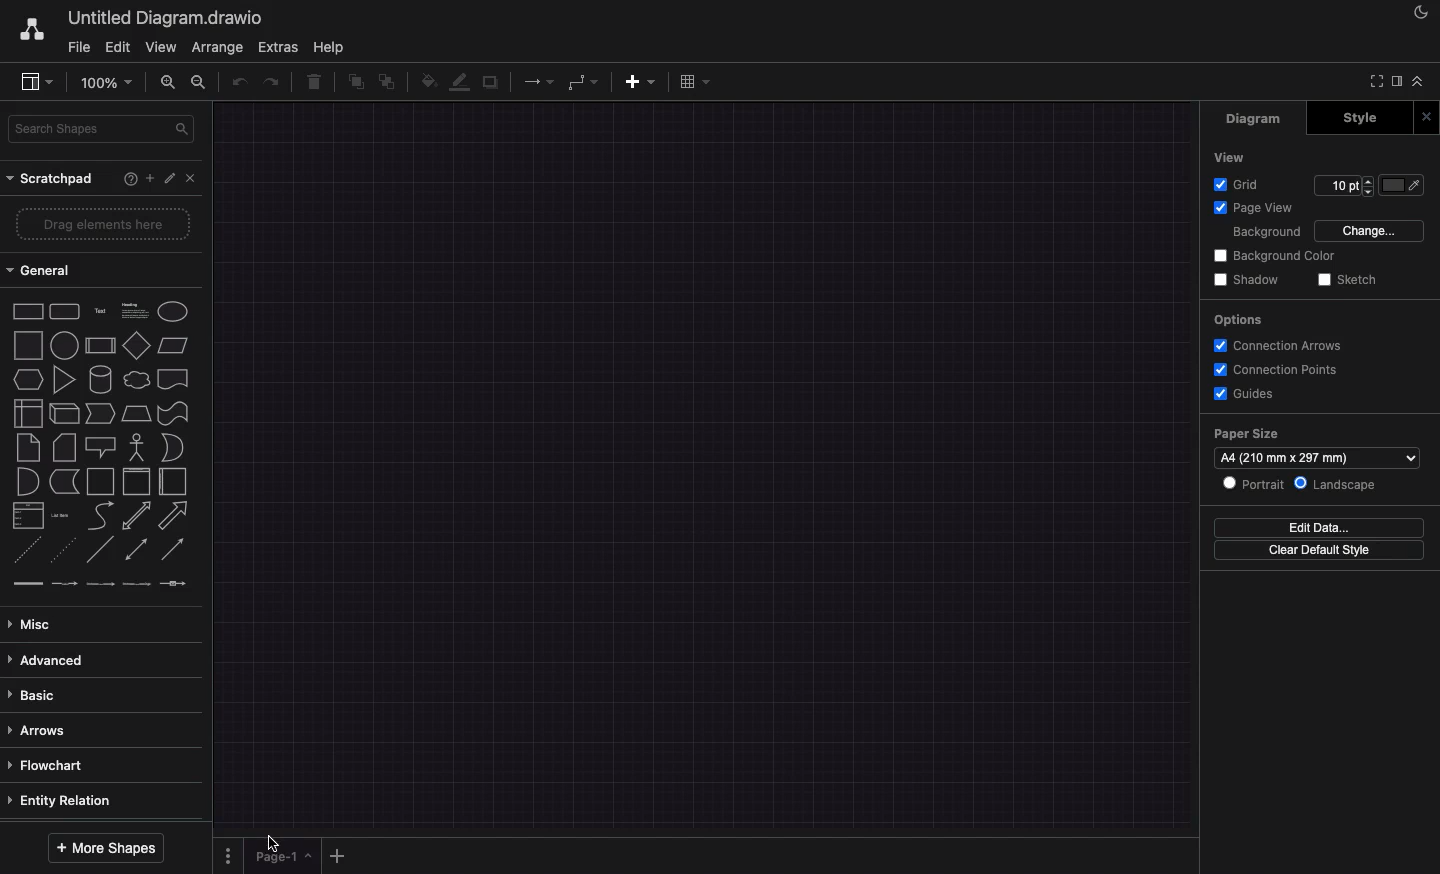 This screenshot has width=1440, height=874. Describe the element at coordinates (29, 380) in the screenshot. I see `hexagon` at that location.